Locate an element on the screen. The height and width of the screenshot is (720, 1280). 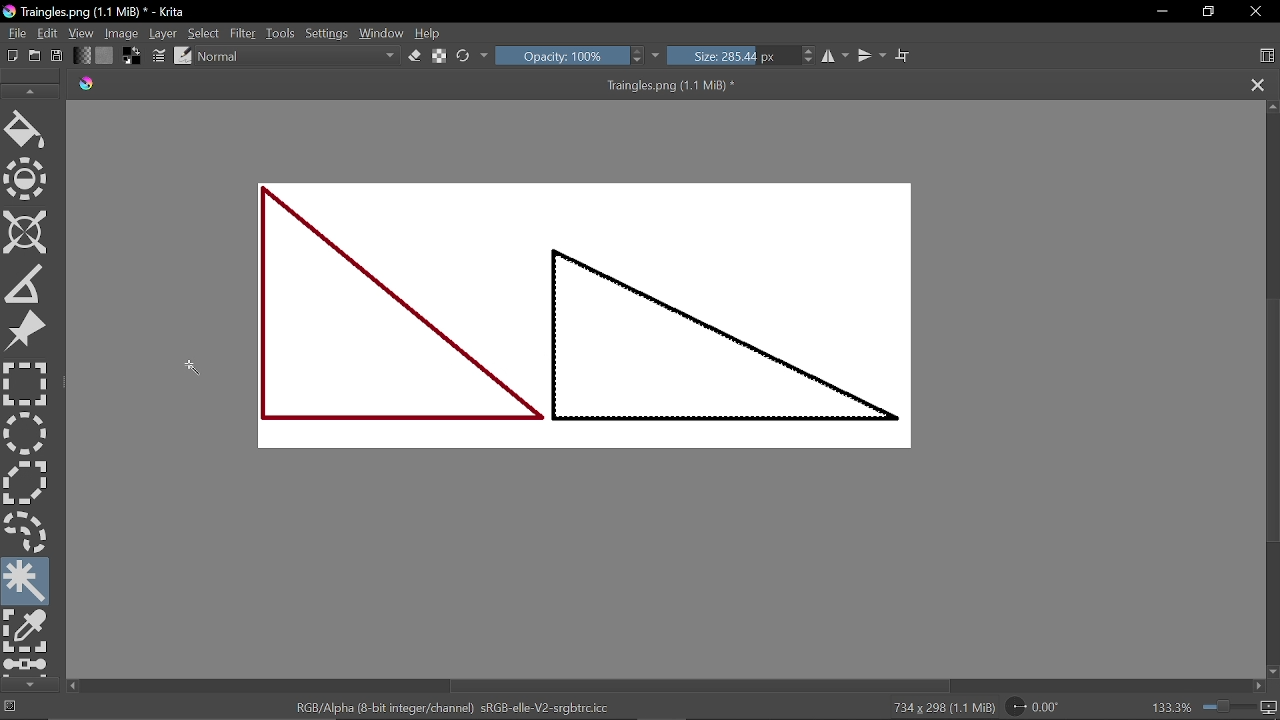
Fill gradient is located at coordinates (82, 55).